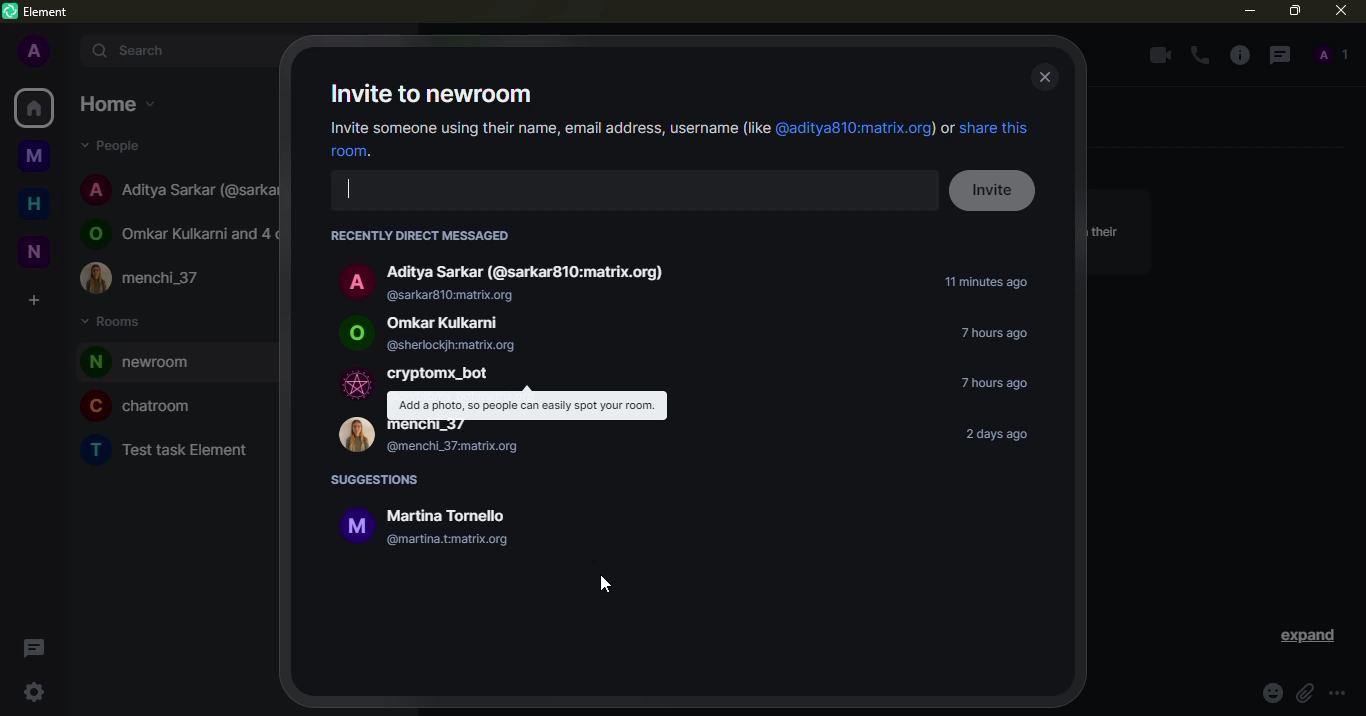  What do you see at coordinates (37, 53) in the screenshot?
I see `profile` at bounding box center [37, 53].